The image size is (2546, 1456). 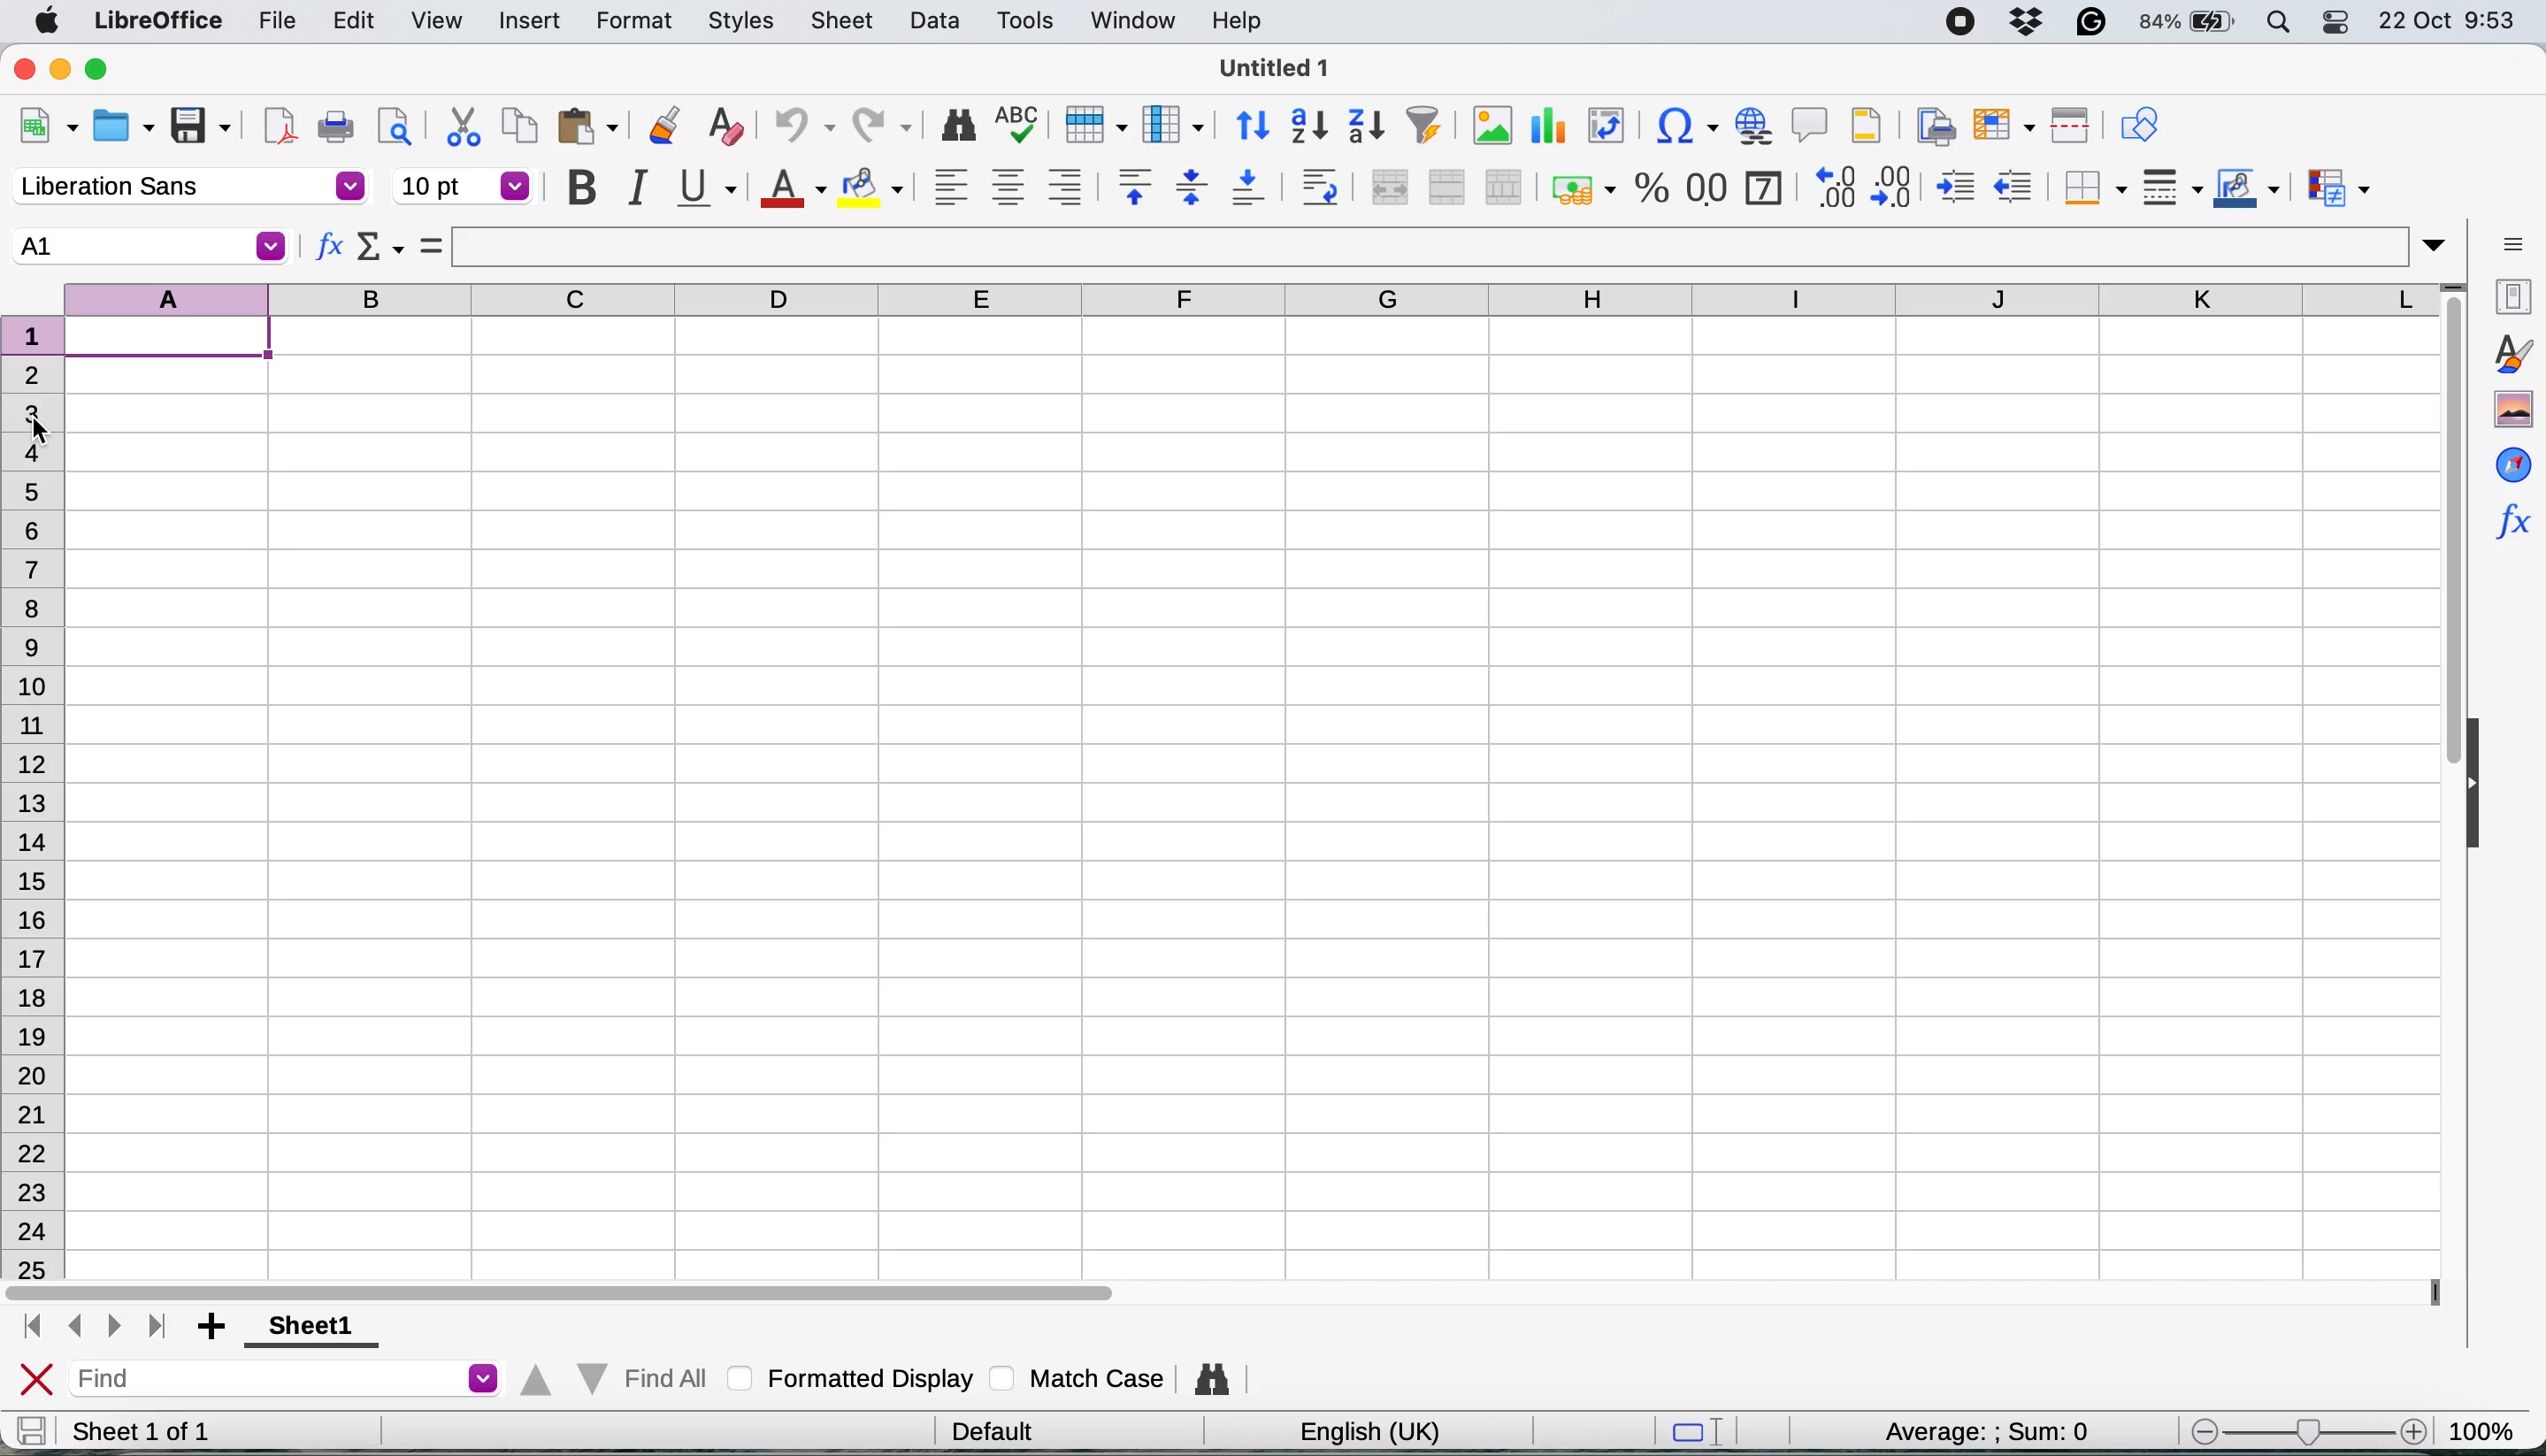 What do you see at coordinates (1242, 20) in the screenshot?
I see `help` at bounding box center [1242, 20].